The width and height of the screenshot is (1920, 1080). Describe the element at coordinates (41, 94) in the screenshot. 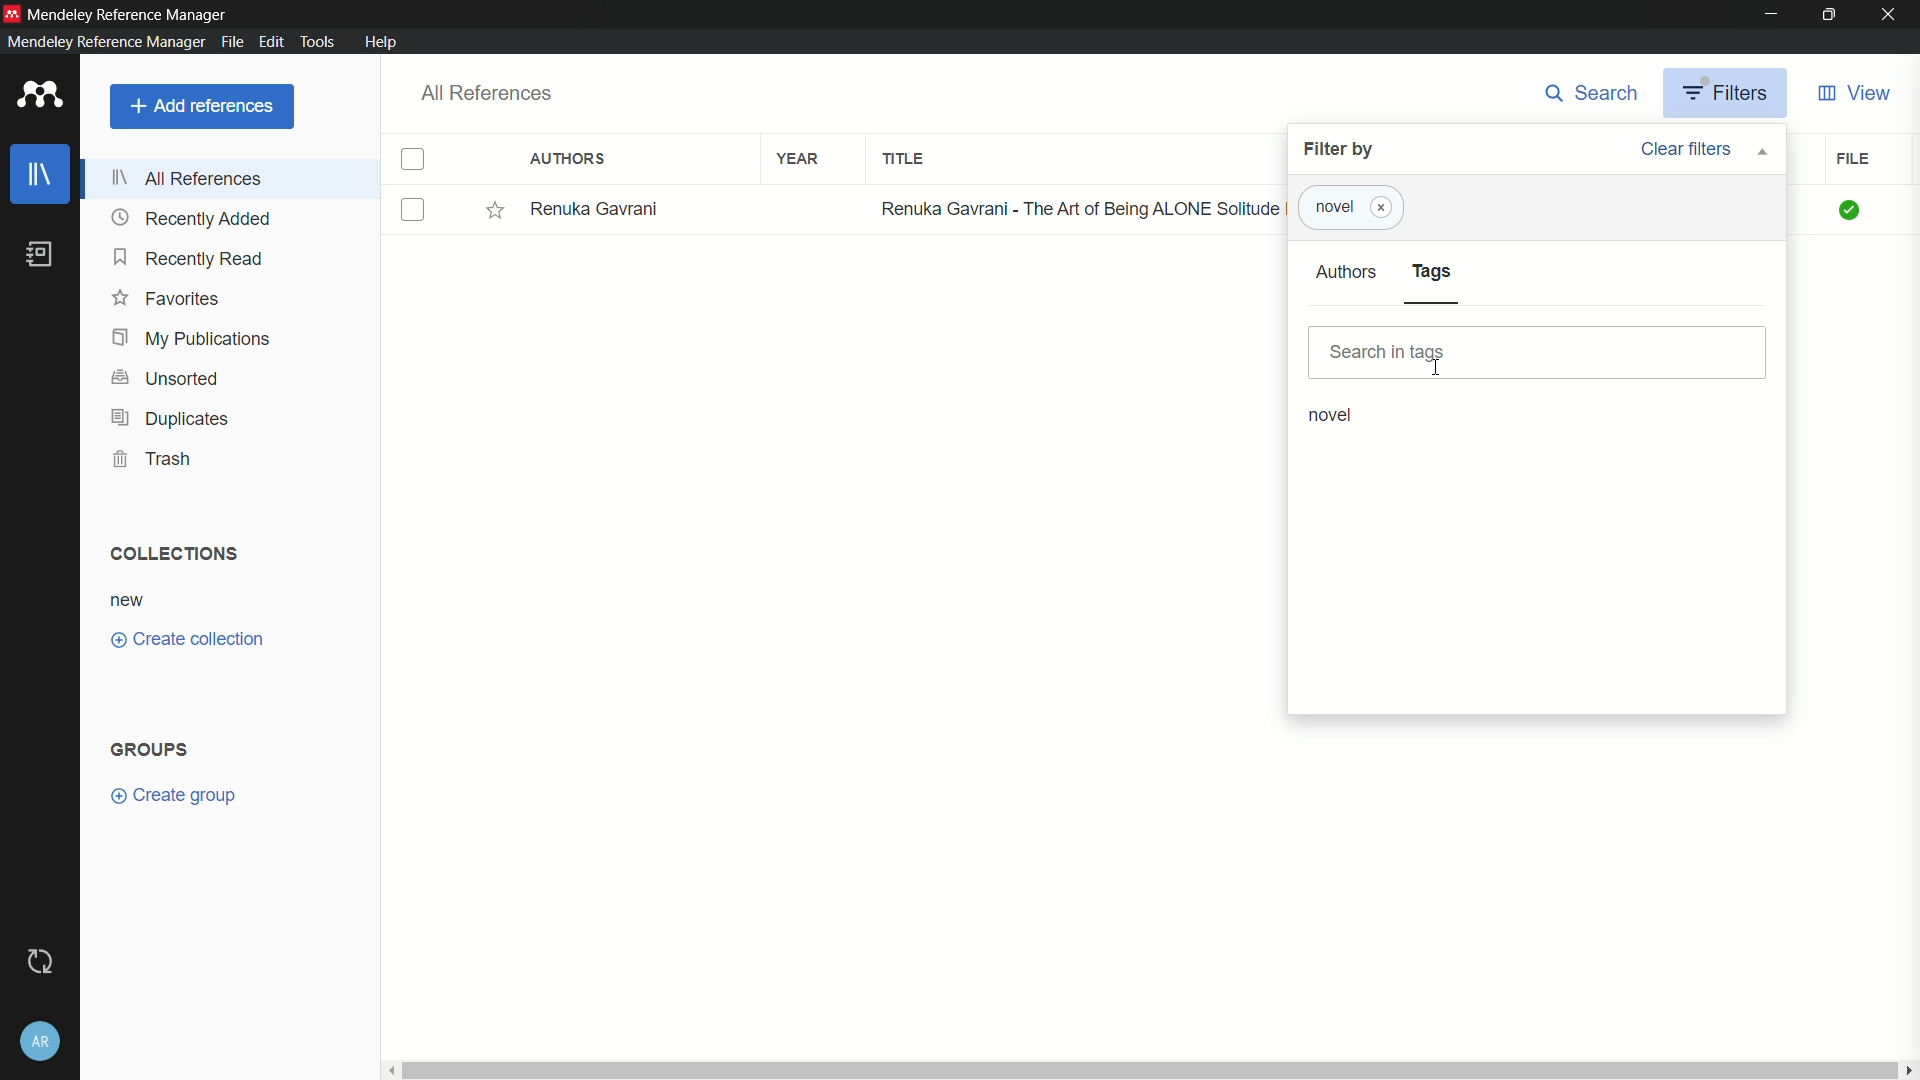

I see `app icon` at that location.